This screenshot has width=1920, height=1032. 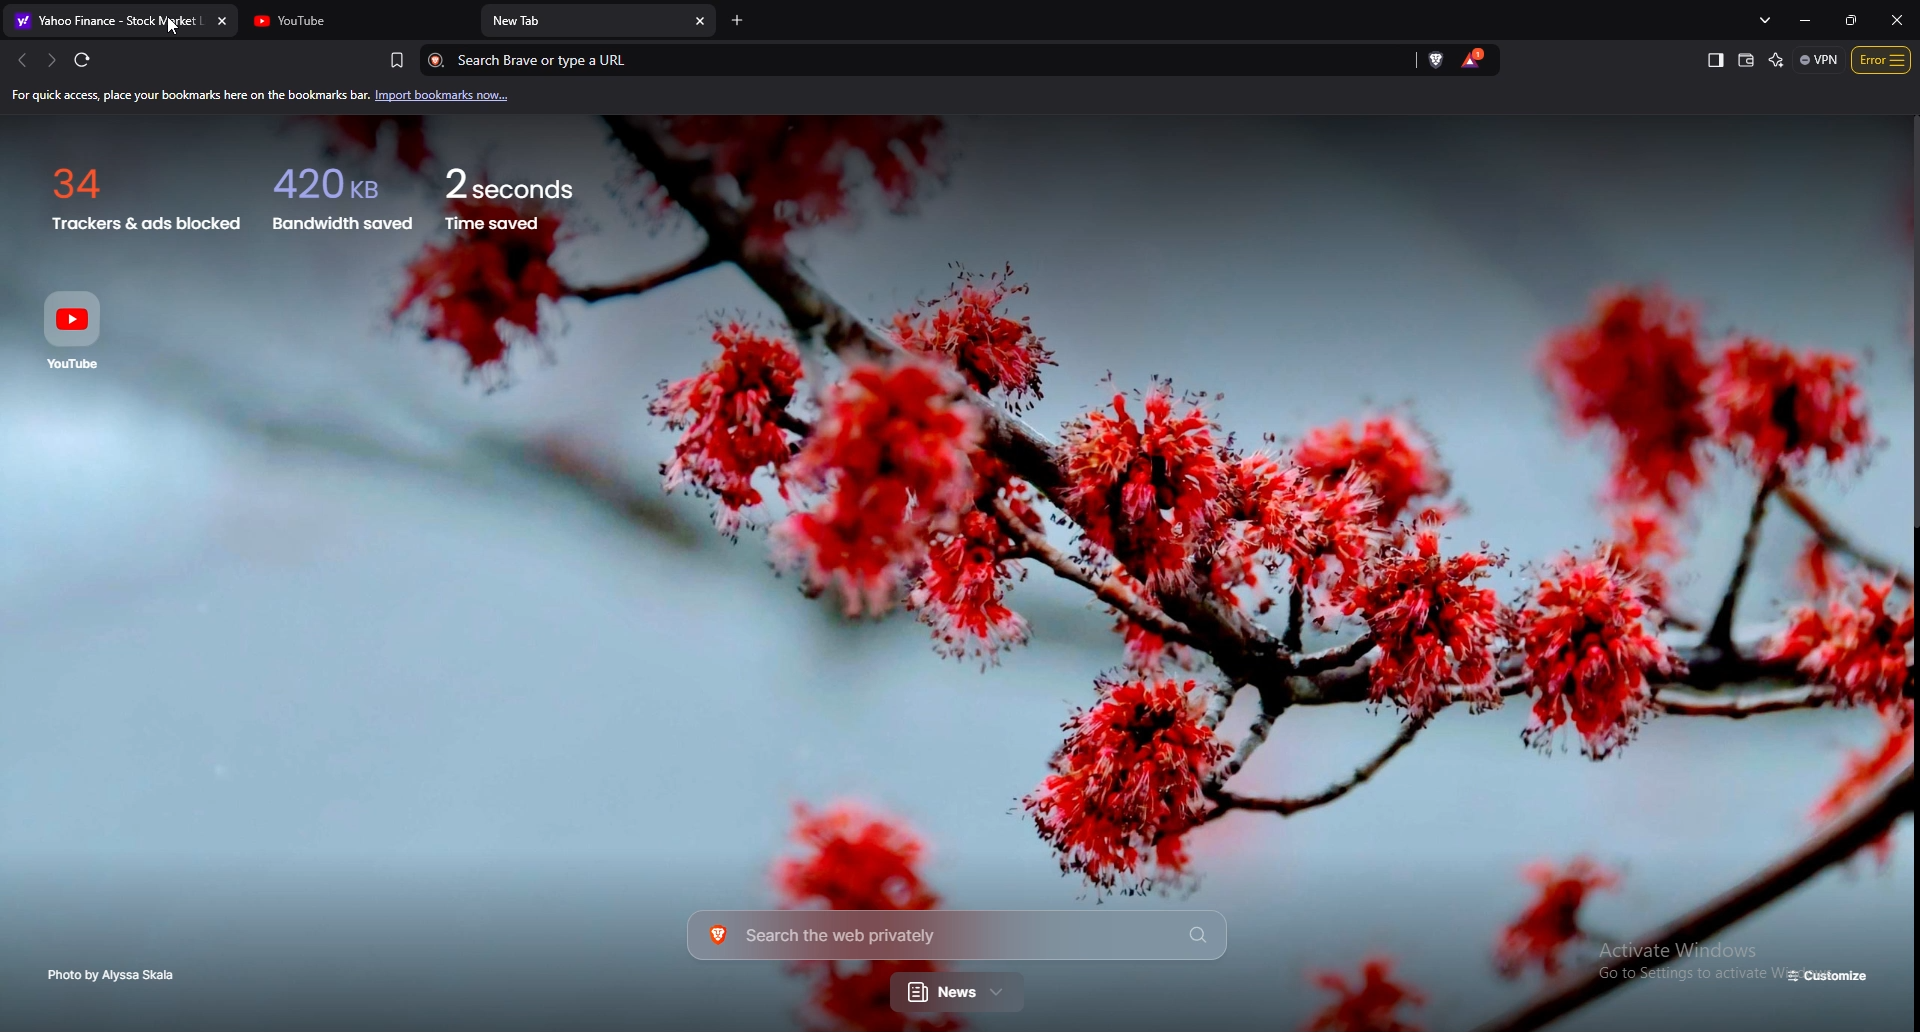 What do you see at coordinates (117, 975) in the screenshot?
I see `photo by Alyssa Skala` at bounding box center [117, 975].